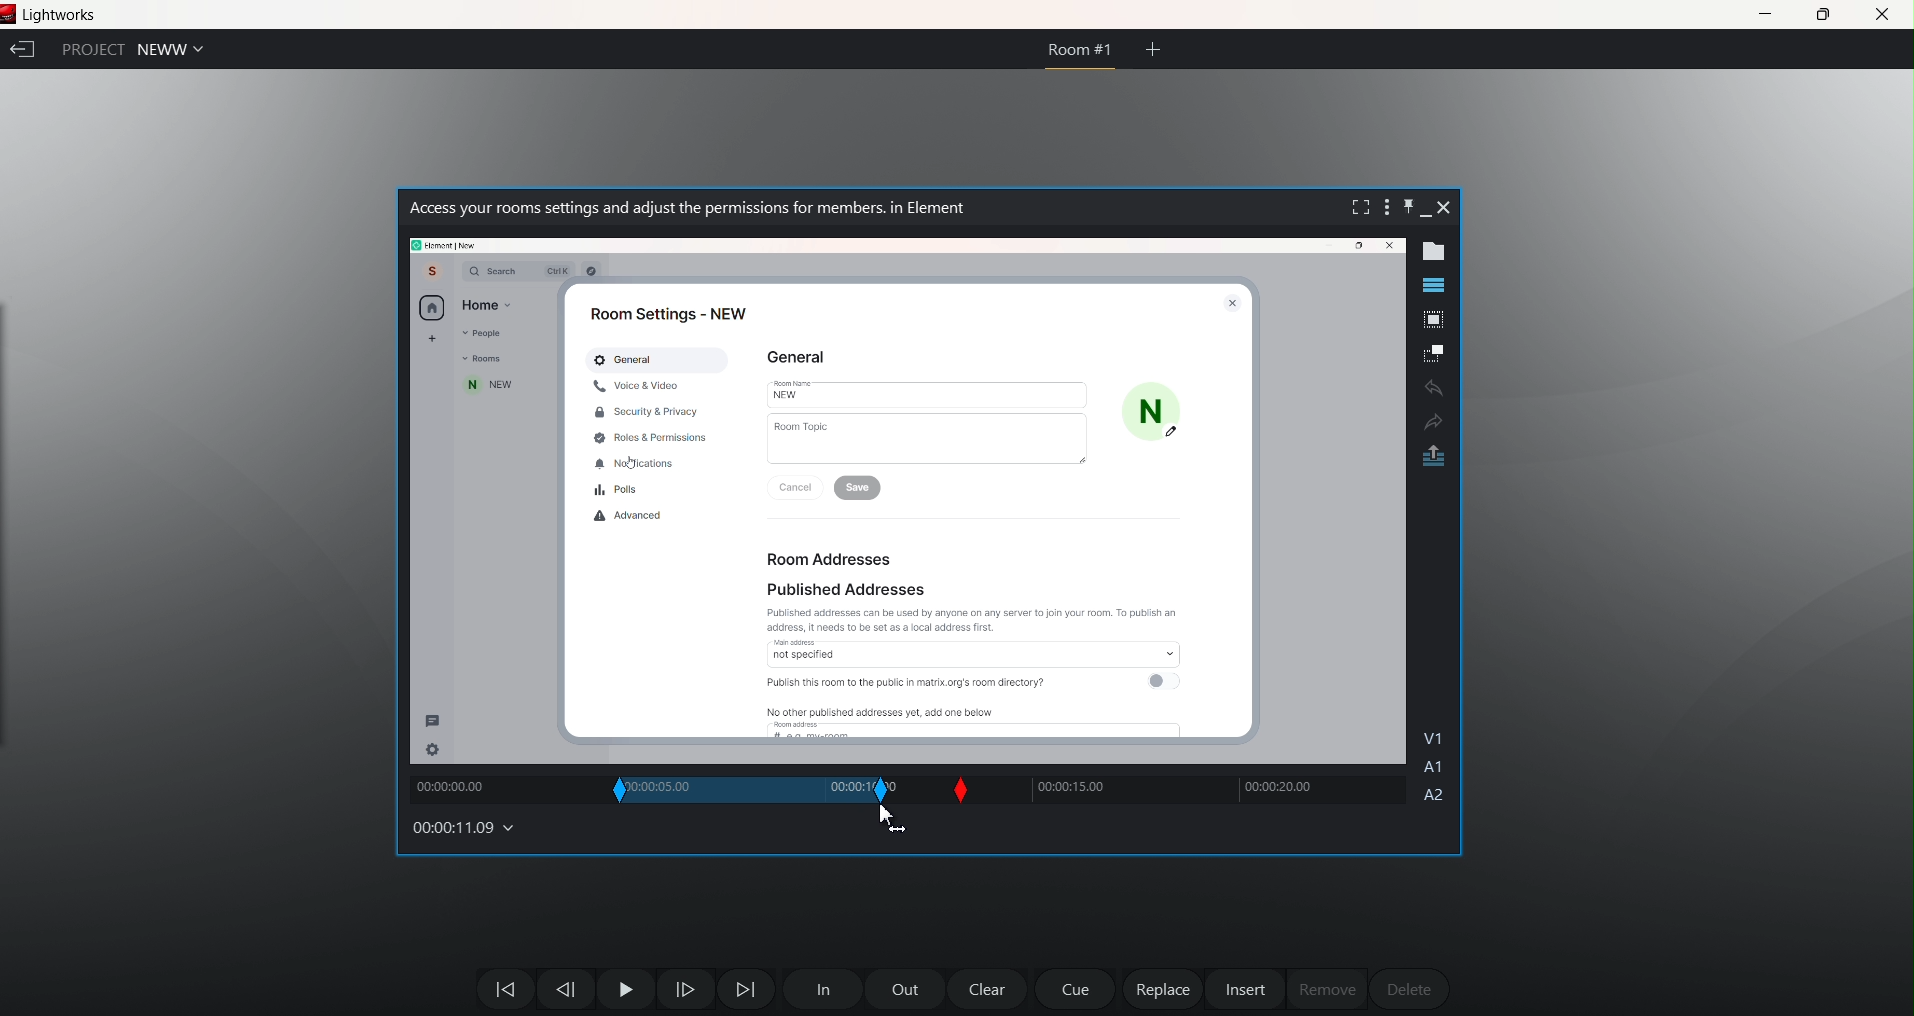 The image size is (1914, 1016). What do you see at coordinates (463, 825) in the screenshot?
I see `00:00:11.09 (time changed)` at bounding box center [463, 825].